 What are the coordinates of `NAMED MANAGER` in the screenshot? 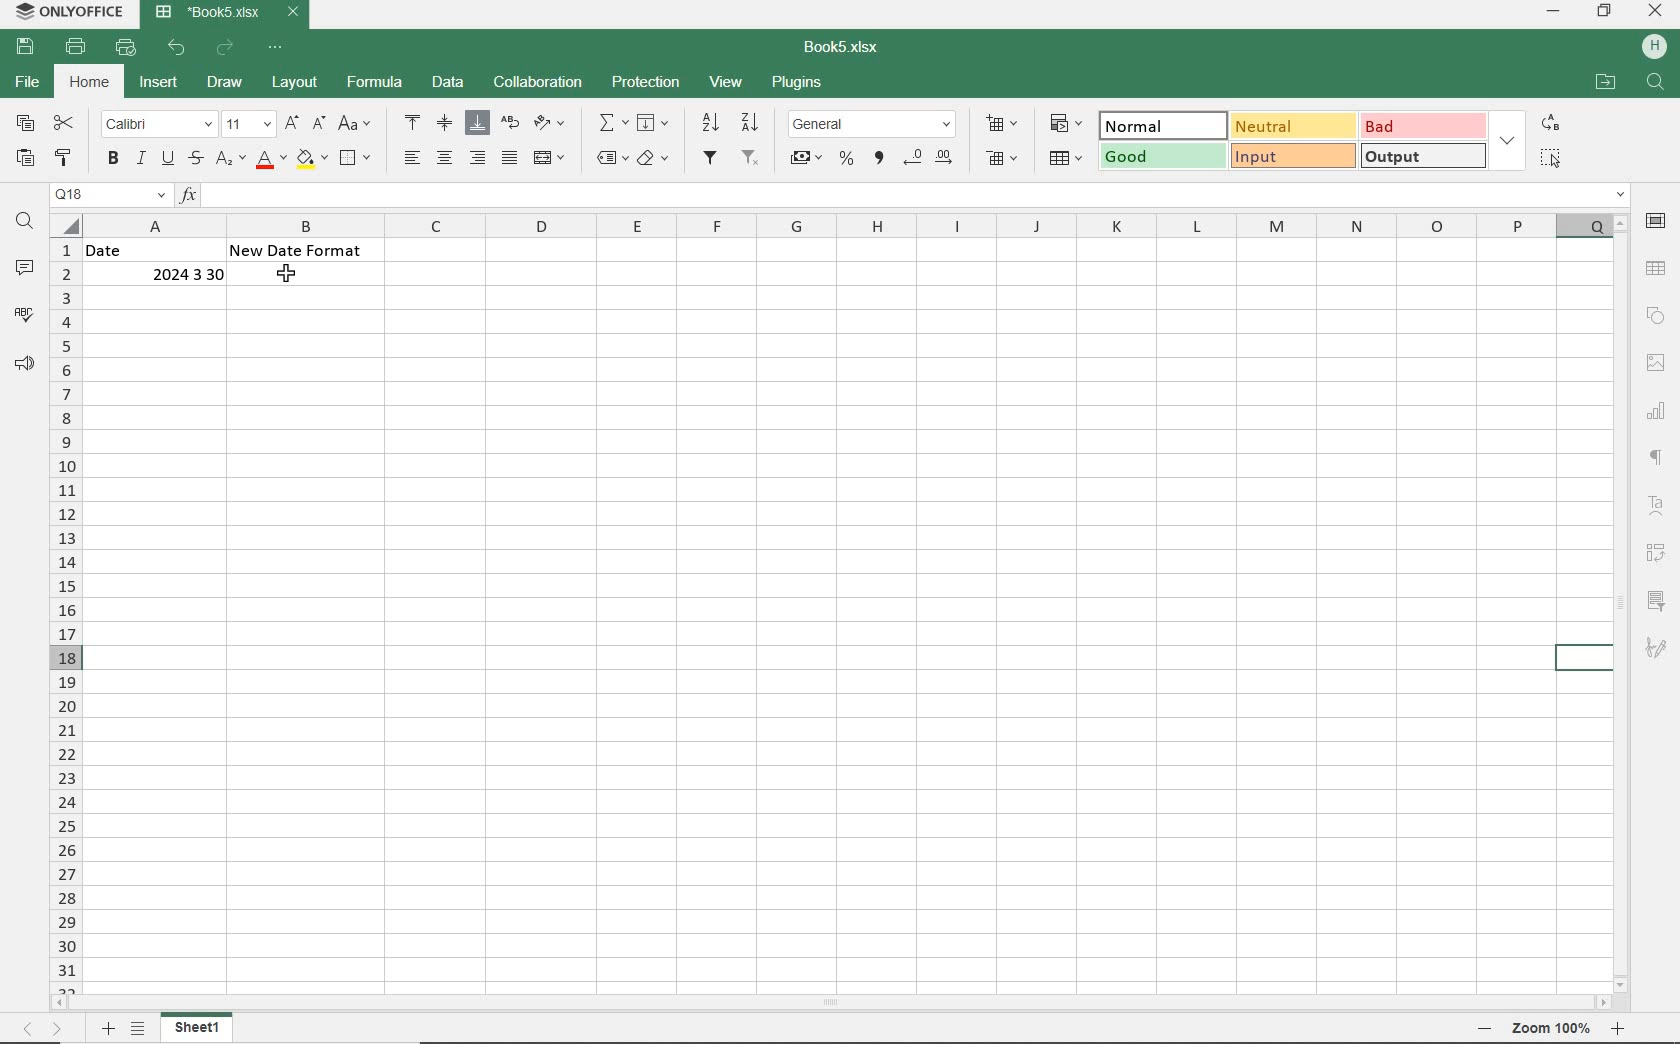 It's located at (108, 195).